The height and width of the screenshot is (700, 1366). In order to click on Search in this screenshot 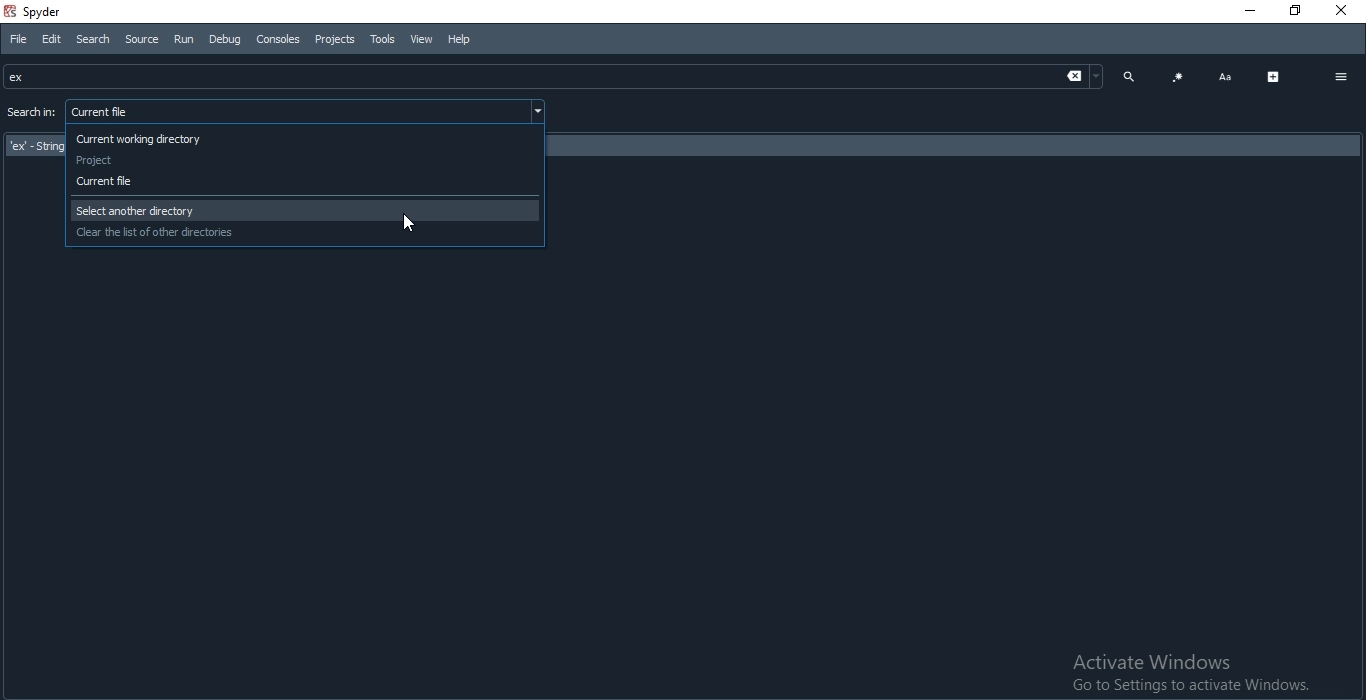, I will do `click(93, 39)`.